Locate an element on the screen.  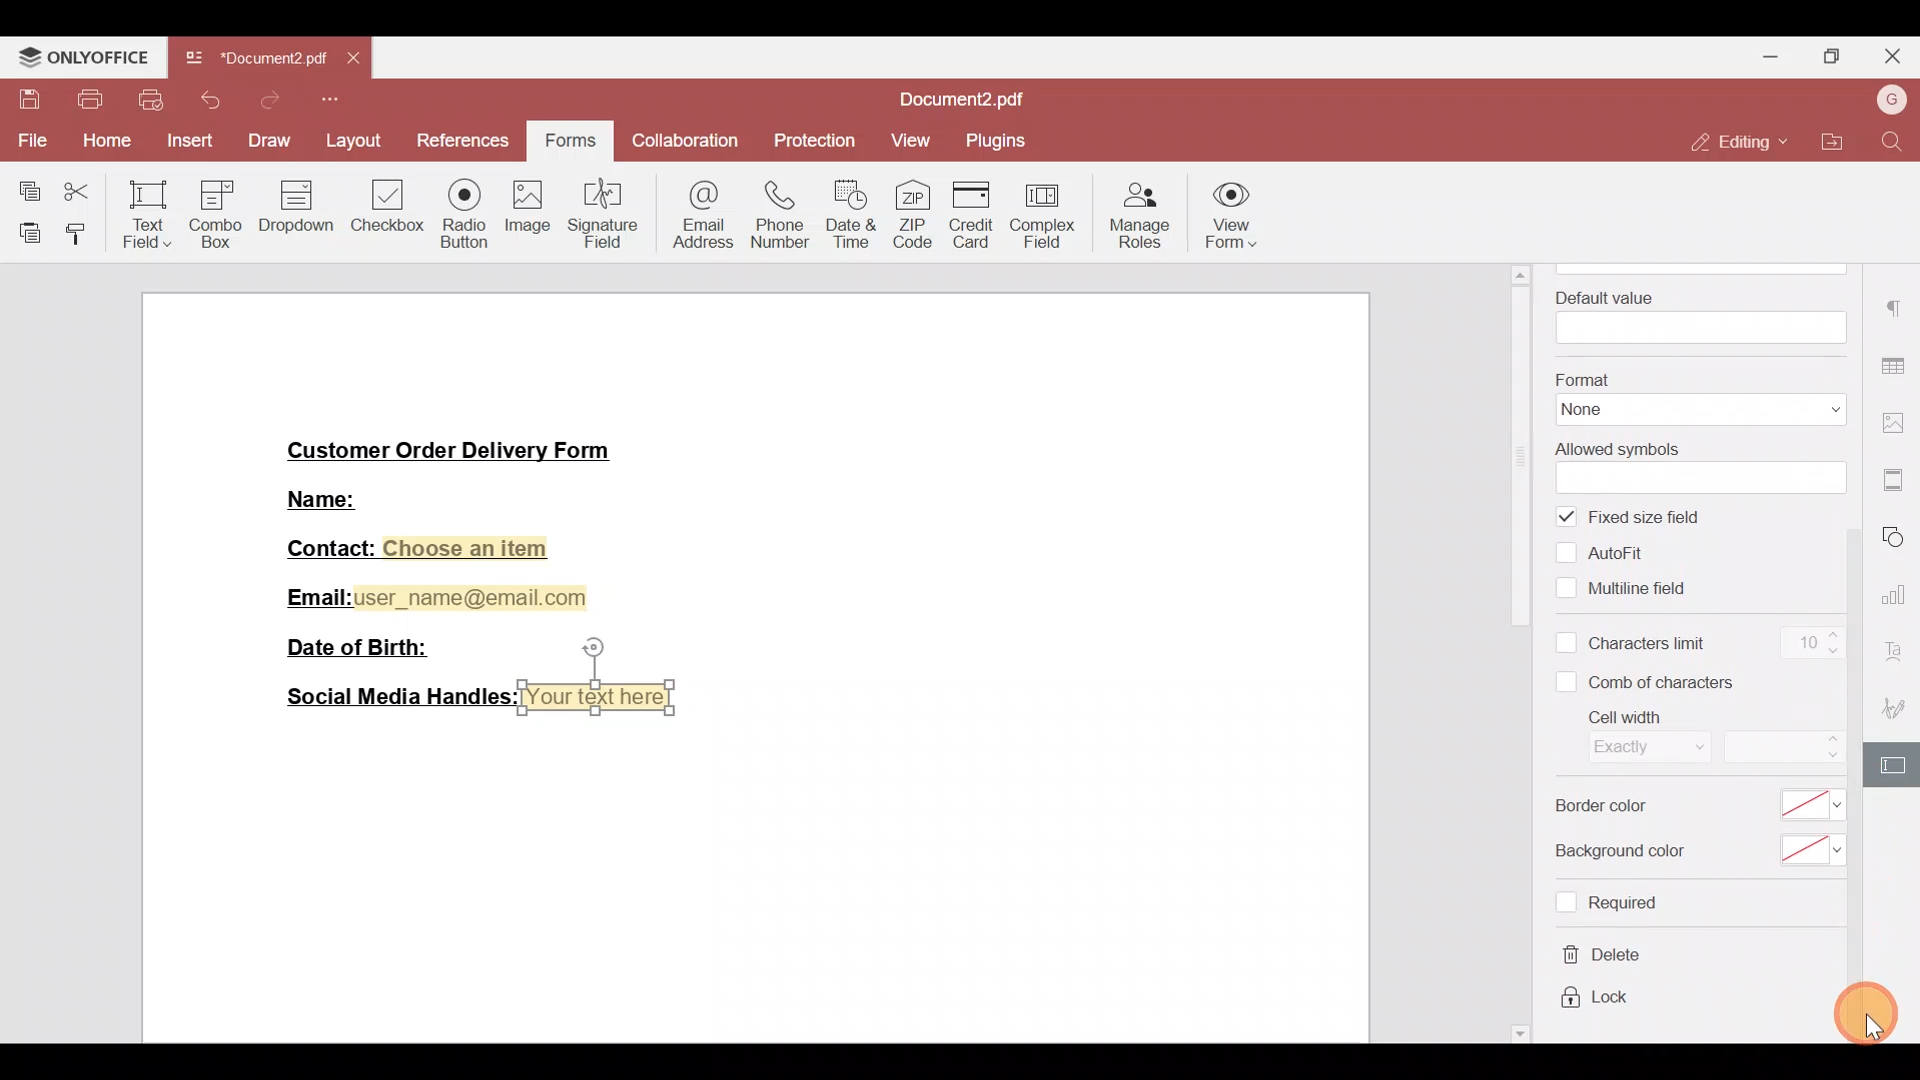
Document2.pdf is located at coordinates (971, 100).